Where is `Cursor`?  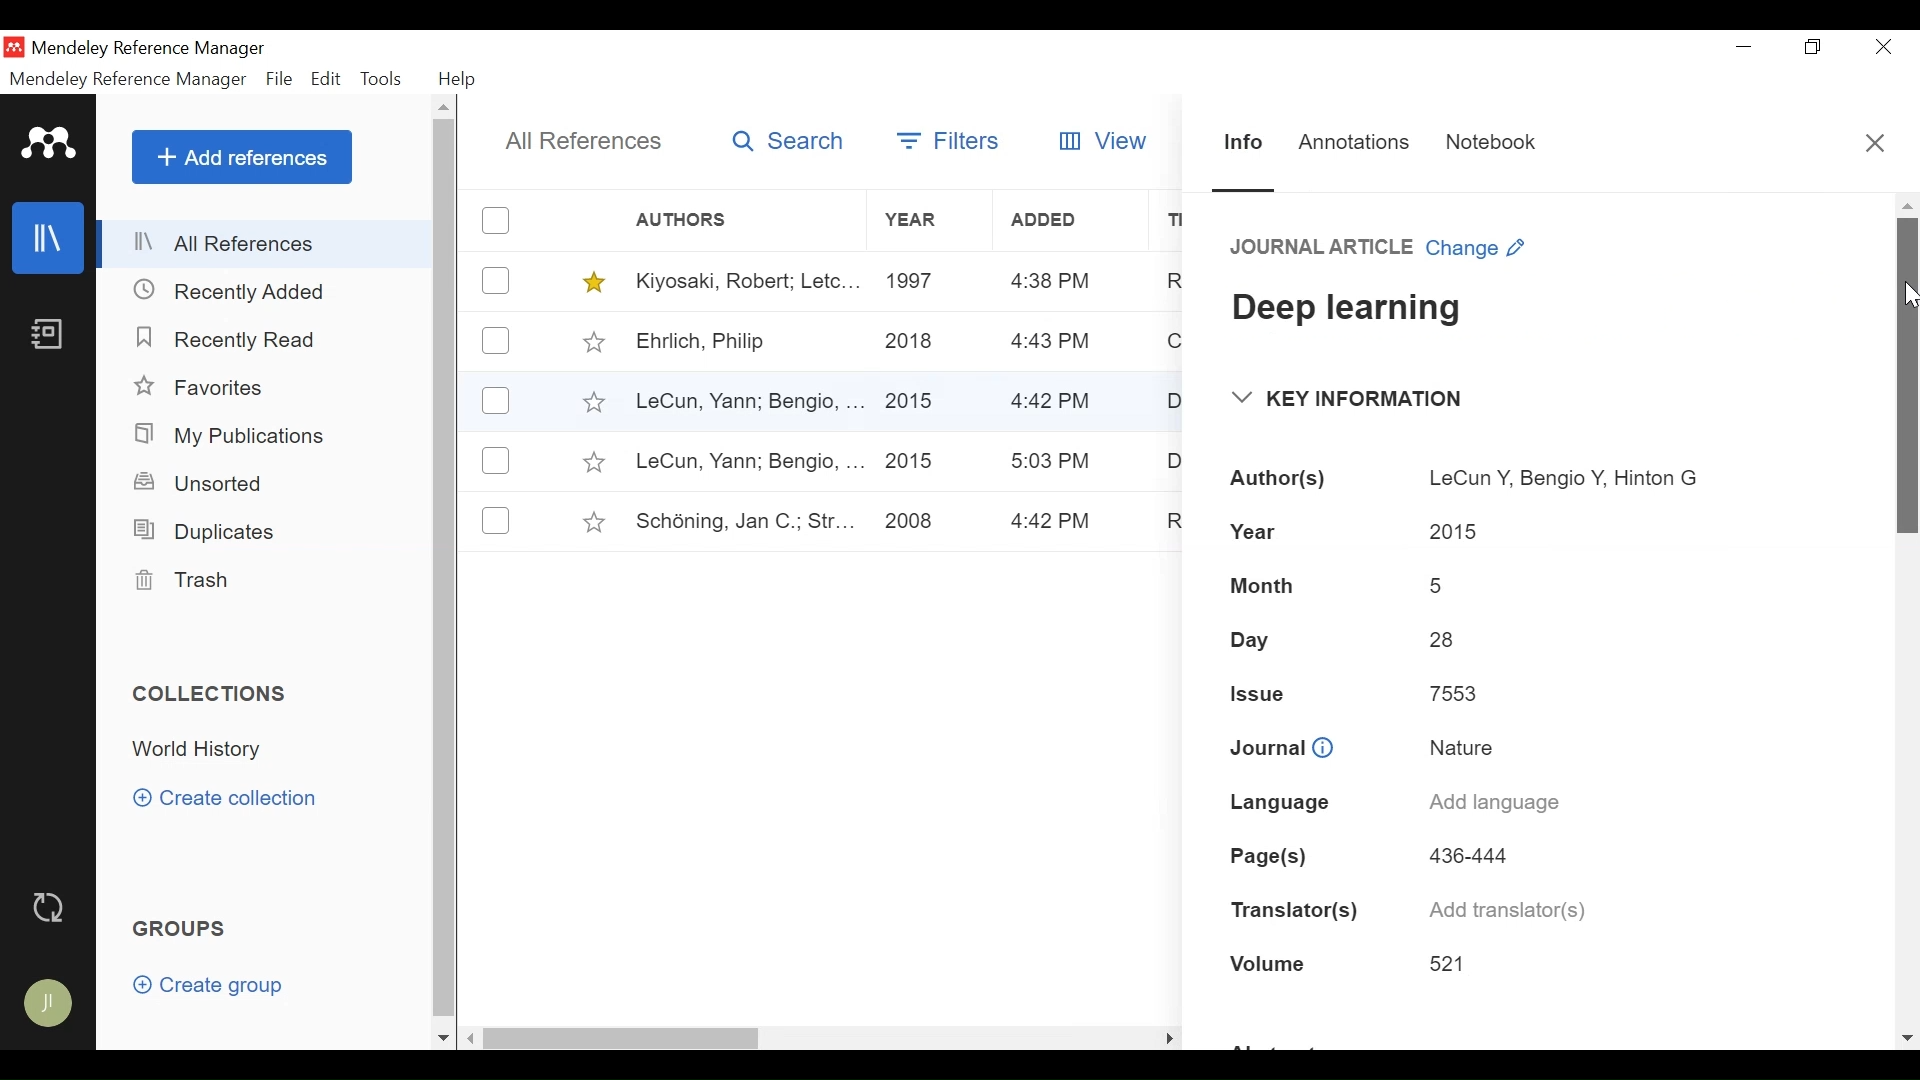 Cursor is located at coordinates (1908, 298).